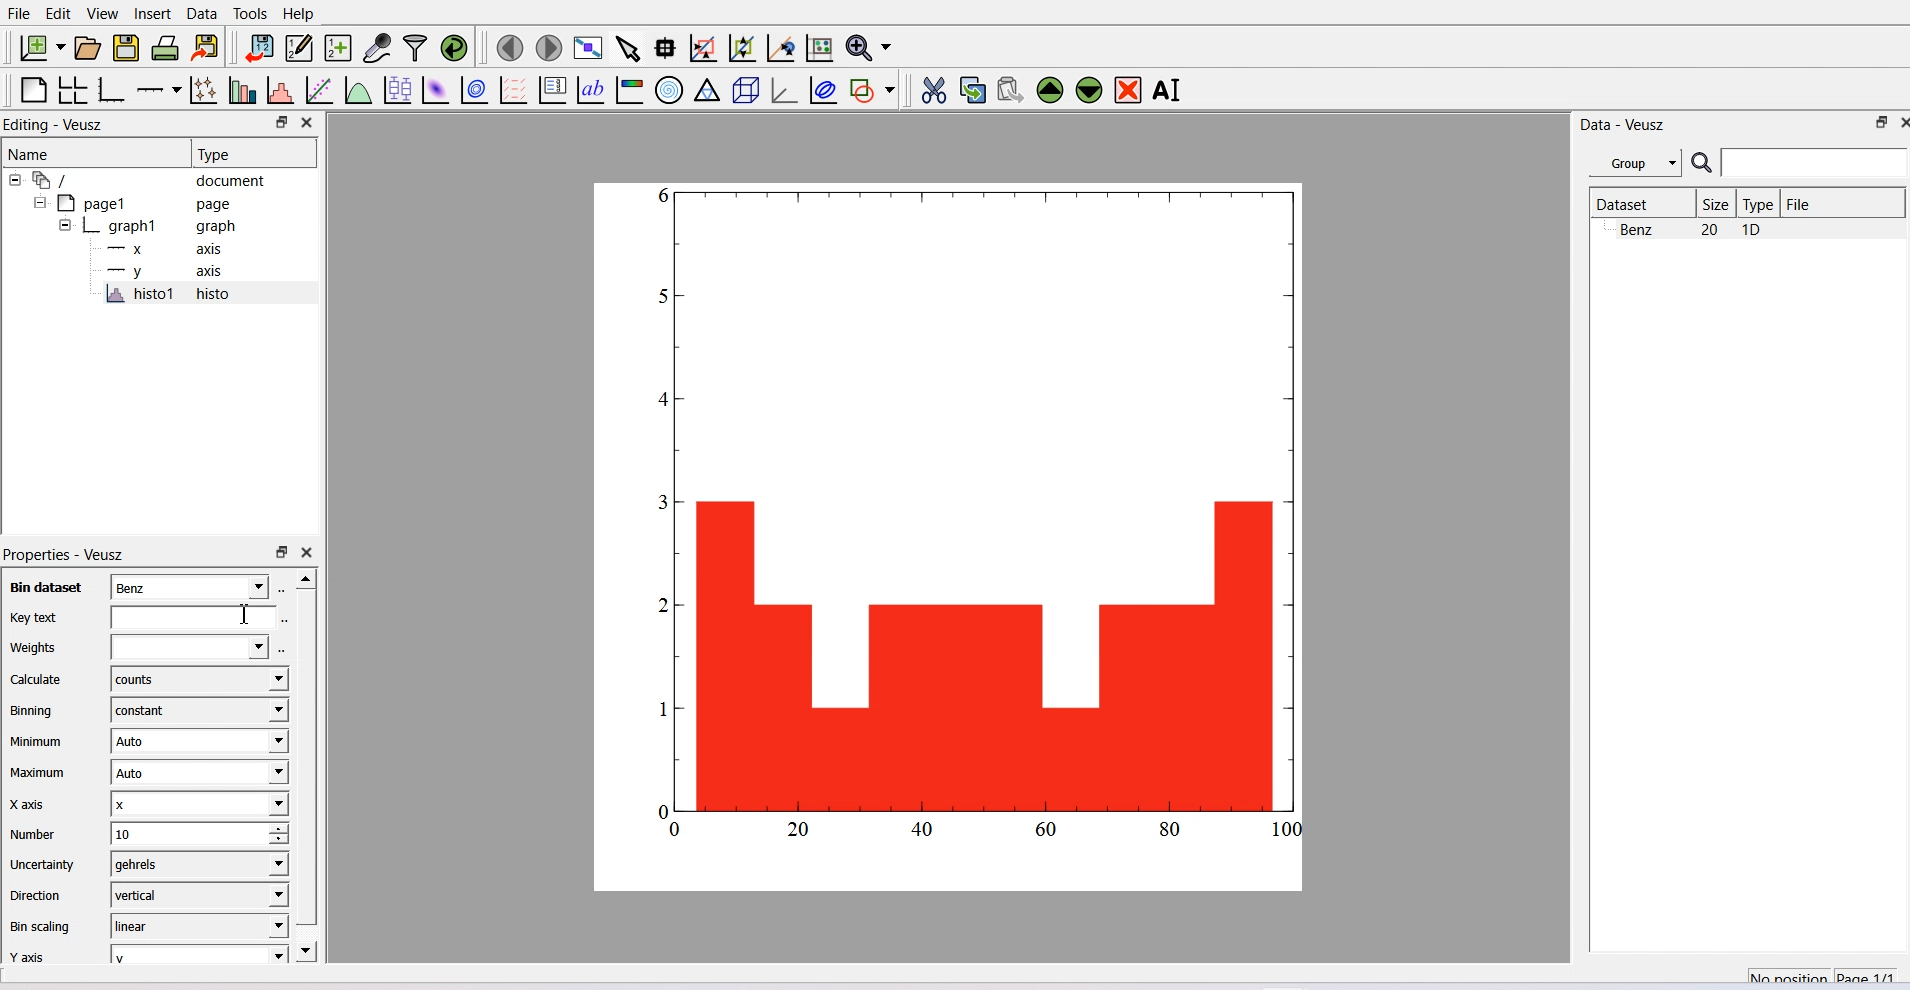 The height and width of the screenshot is (990, 1910). What do you see at coordinates (1801, 203) in the screenshot?
I see `File` at bounding box center [1801, 203].